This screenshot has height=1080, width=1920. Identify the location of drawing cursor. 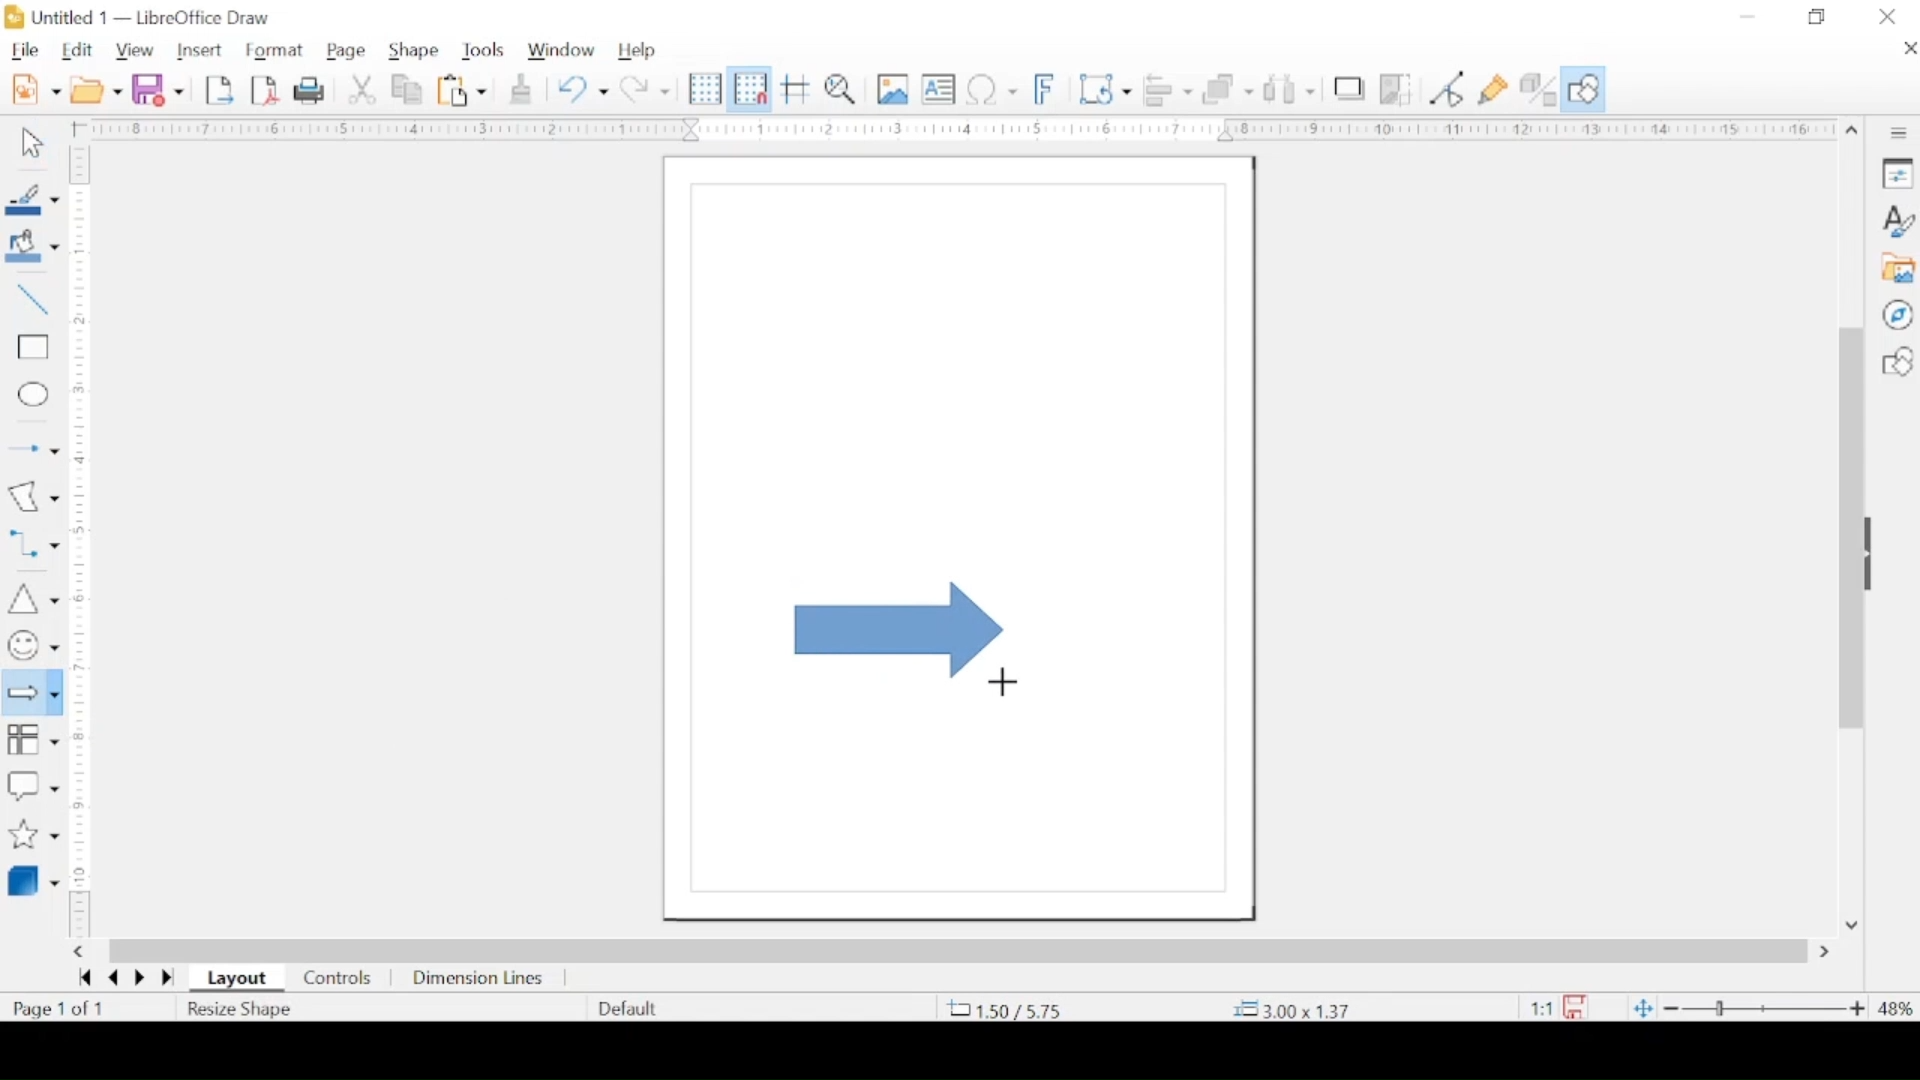
(1004, 683).